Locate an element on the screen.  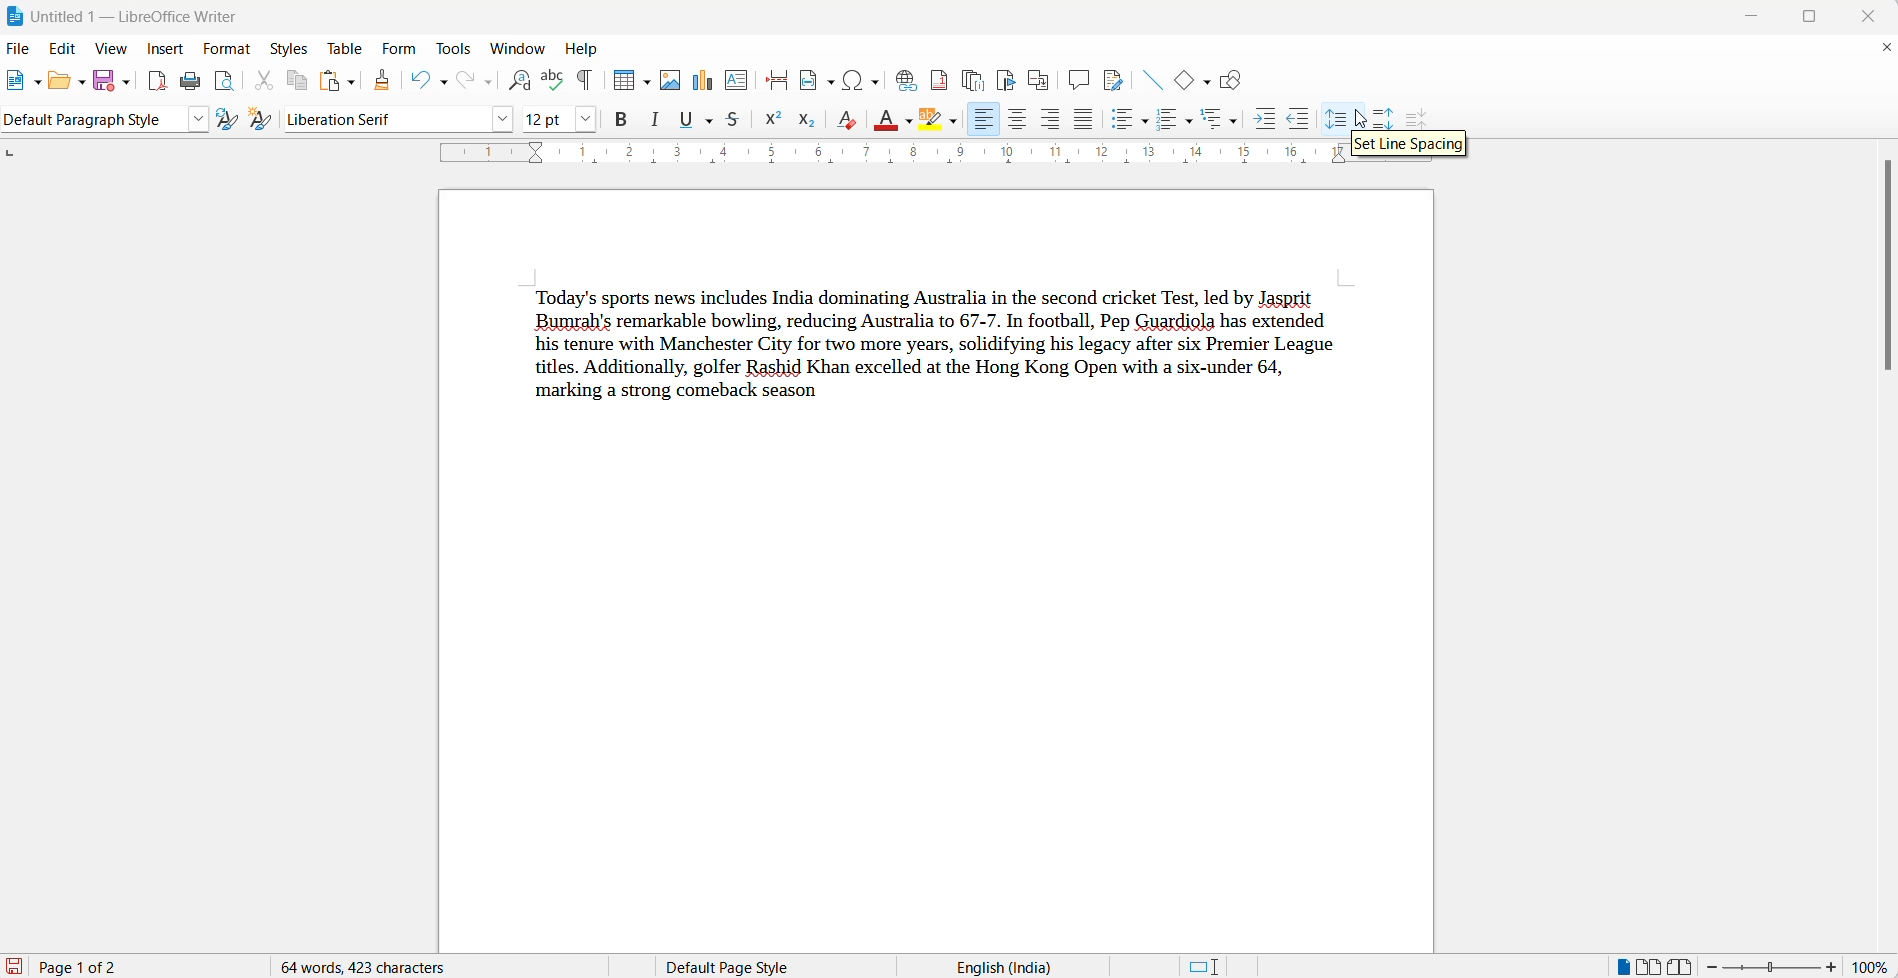
spellings is located at coordinates (552, 81).